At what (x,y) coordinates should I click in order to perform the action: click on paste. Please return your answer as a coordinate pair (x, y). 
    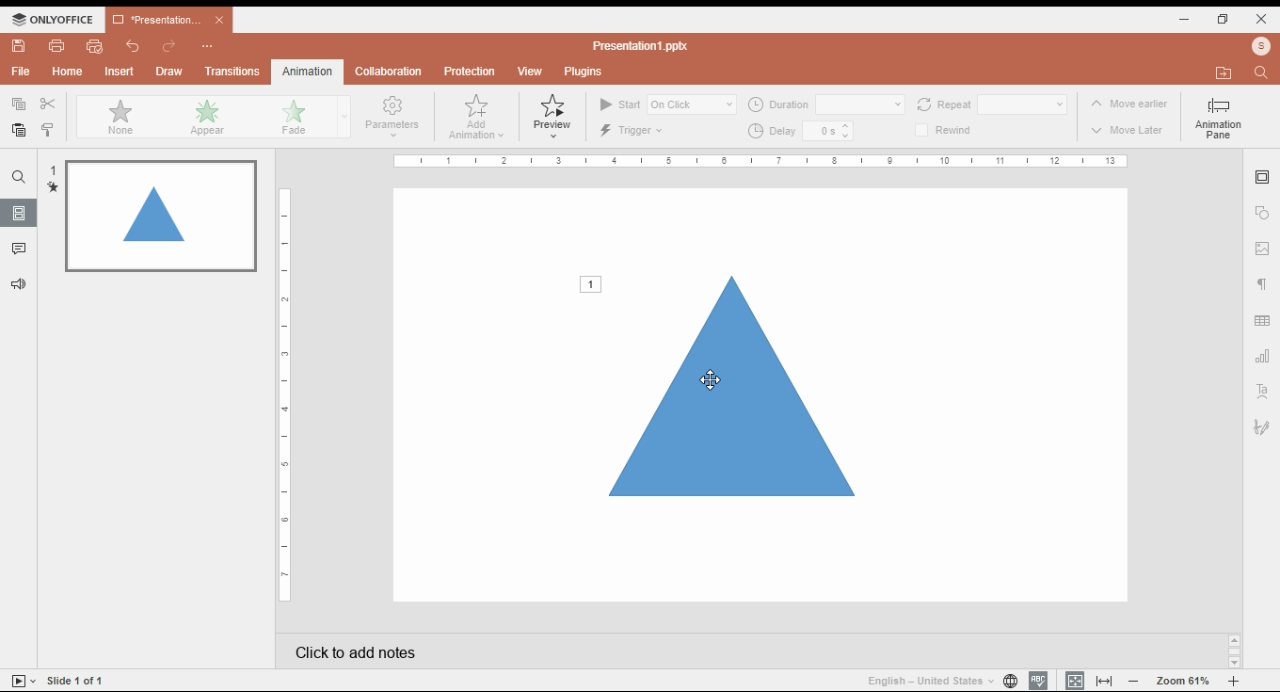
    Looking at the image, I should click on (19, 129).